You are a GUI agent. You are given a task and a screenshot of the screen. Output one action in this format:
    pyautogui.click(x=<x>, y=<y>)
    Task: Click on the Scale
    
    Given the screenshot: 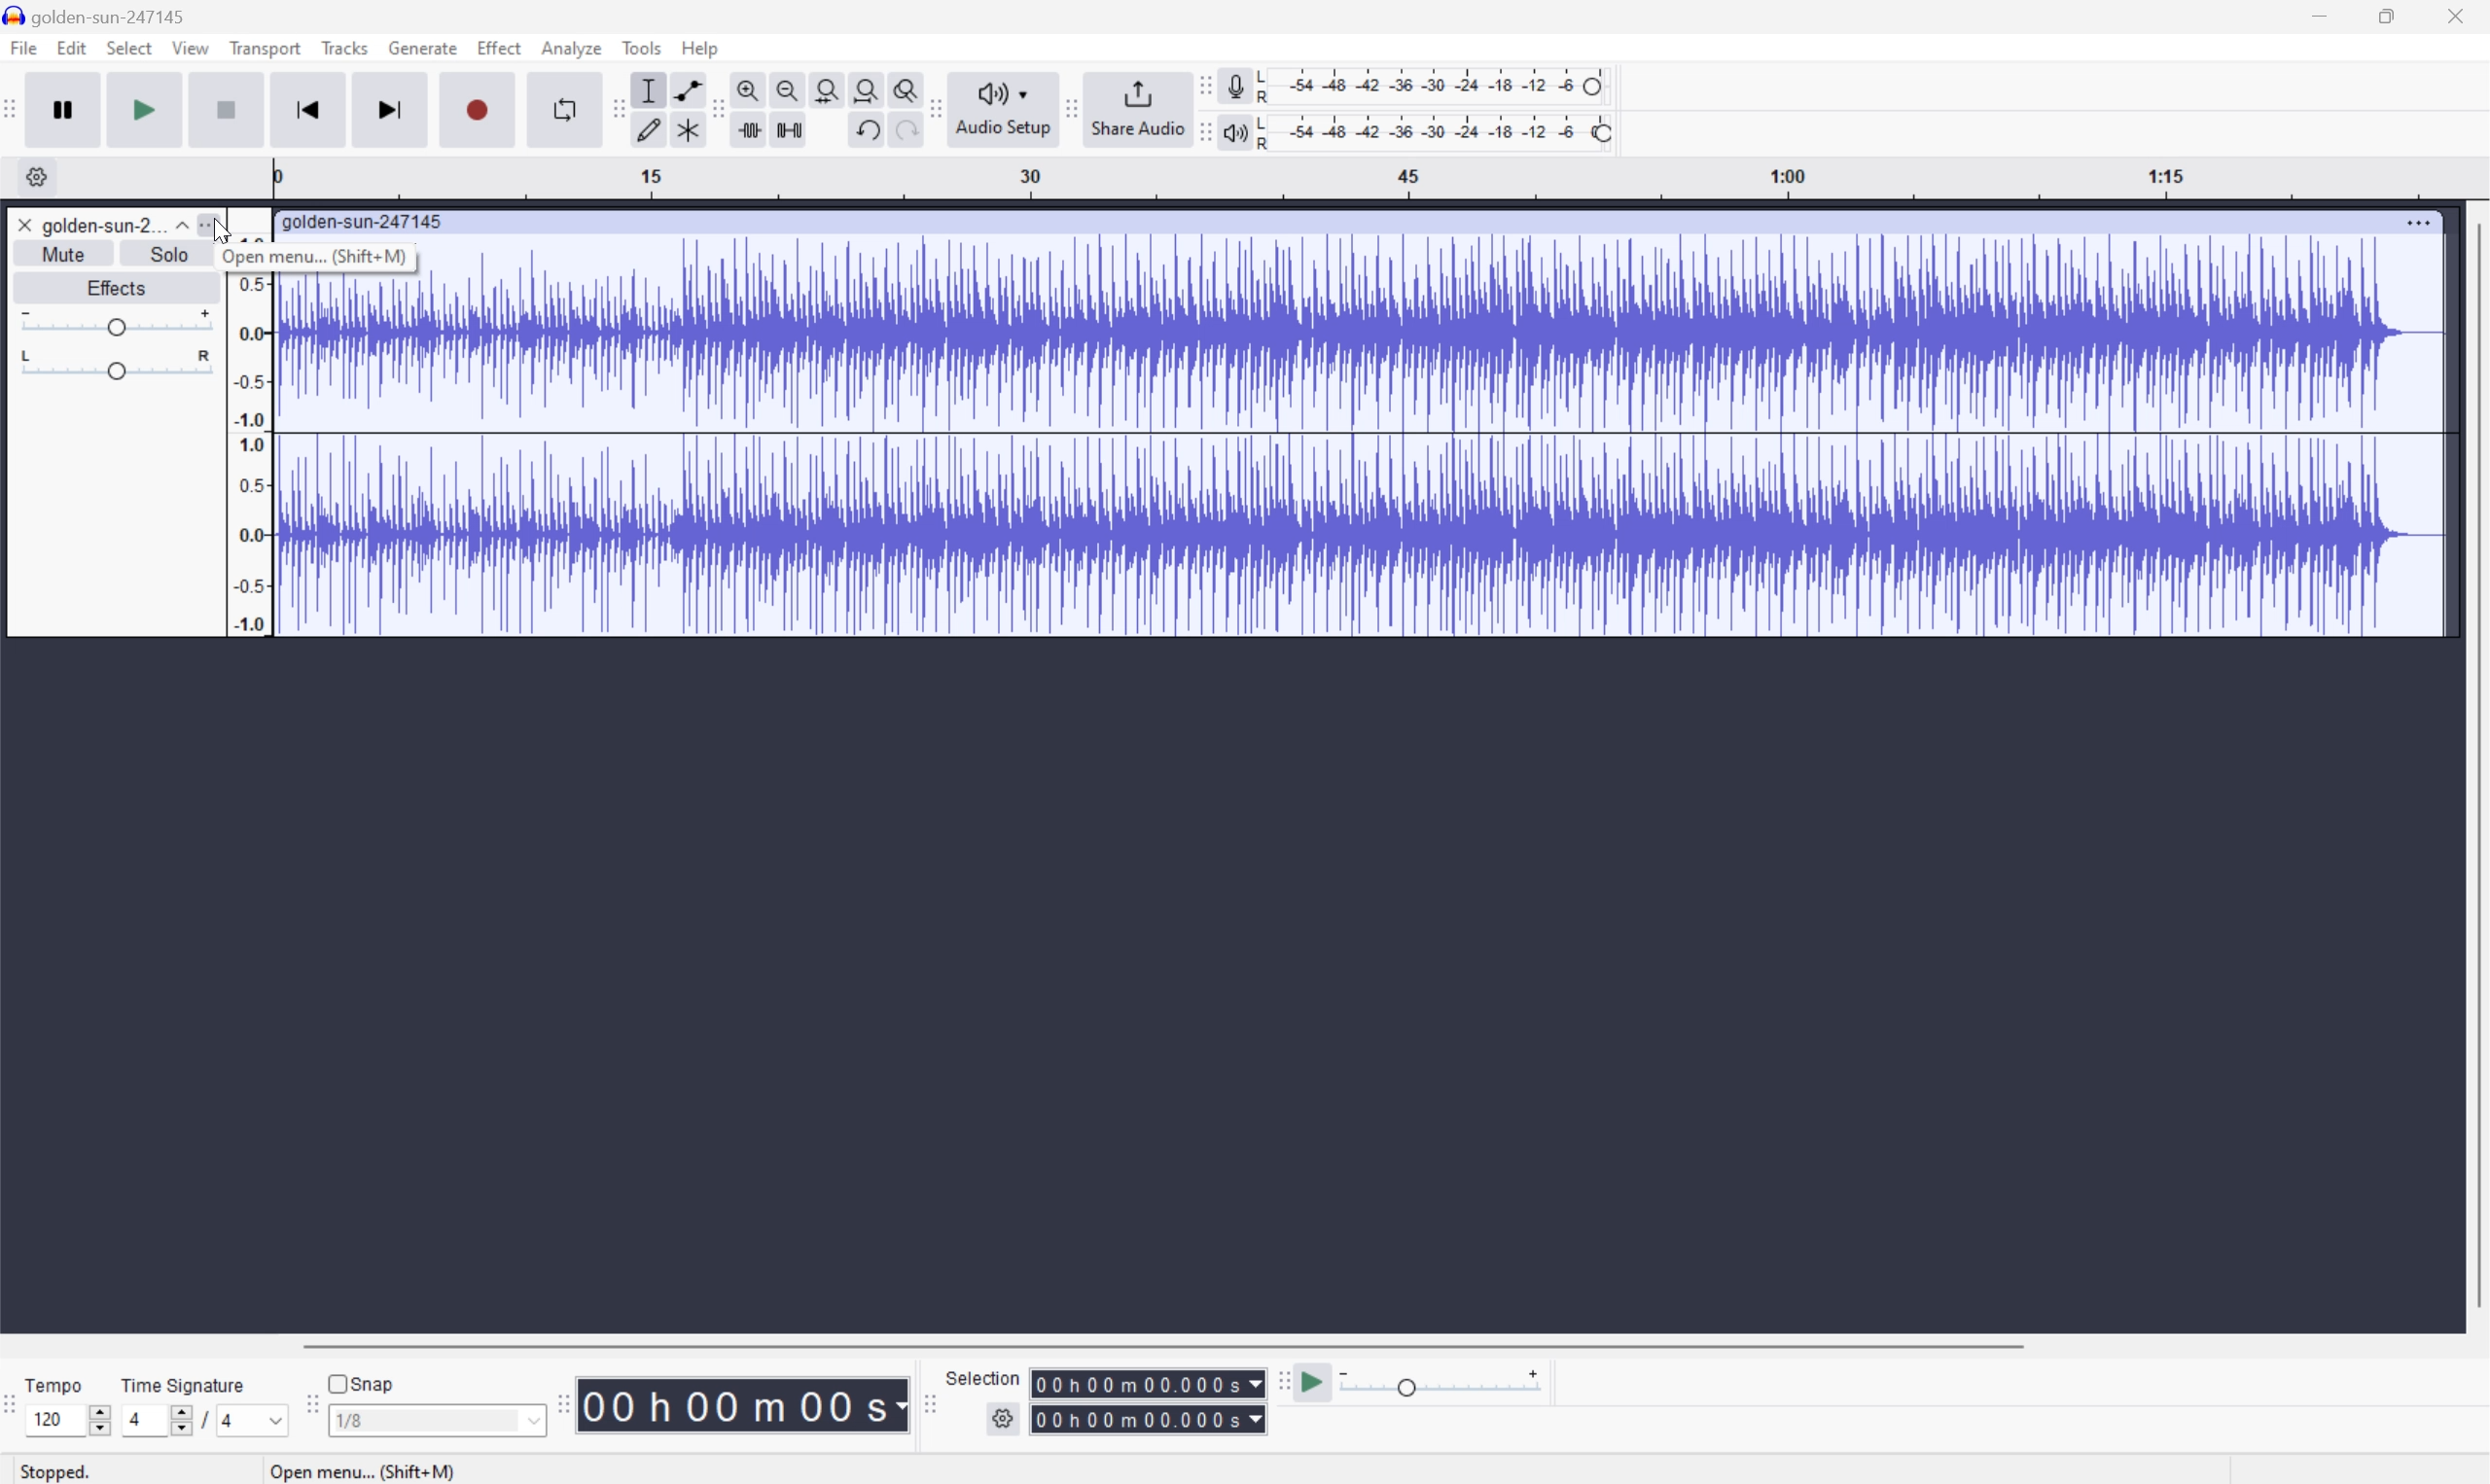 What is the action you would take?
    pyautogui.click(x=1381, y=178)
    